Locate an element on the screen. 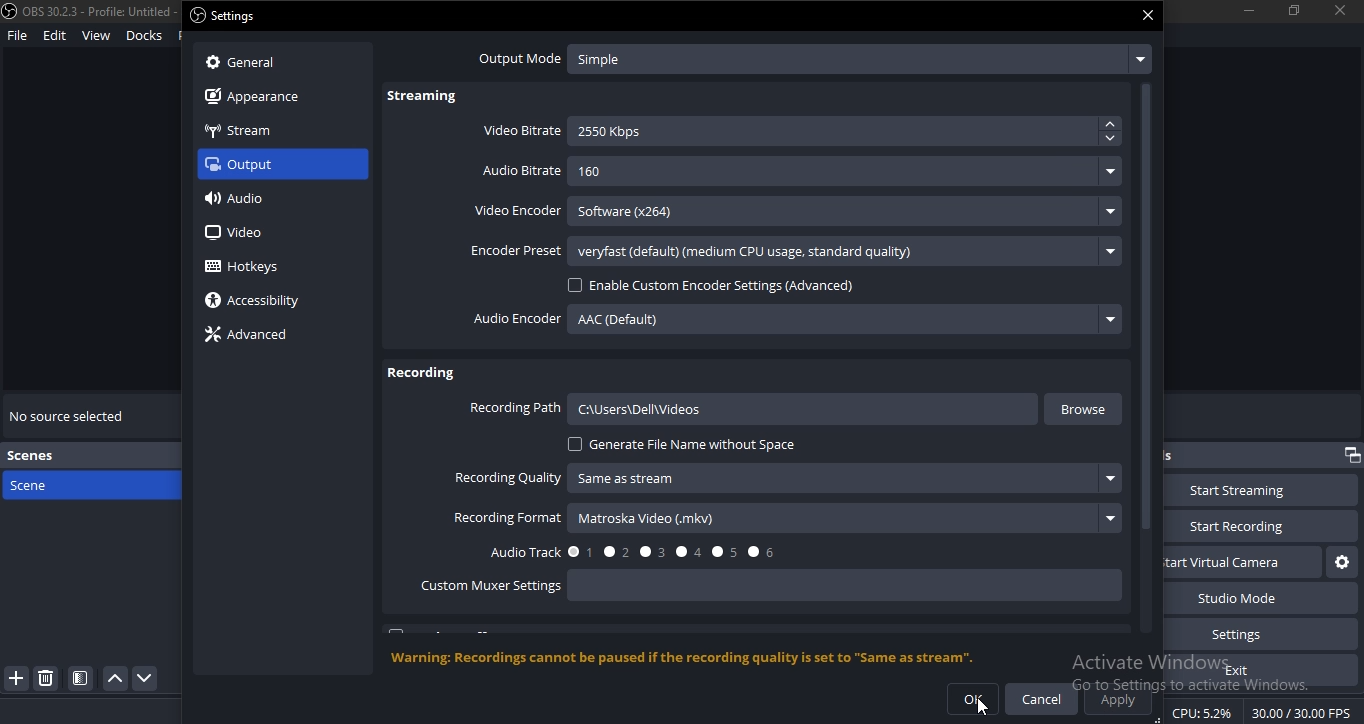 This screenshot has width=1364, height=724. encoder preset is located at coordinates (509, 252).